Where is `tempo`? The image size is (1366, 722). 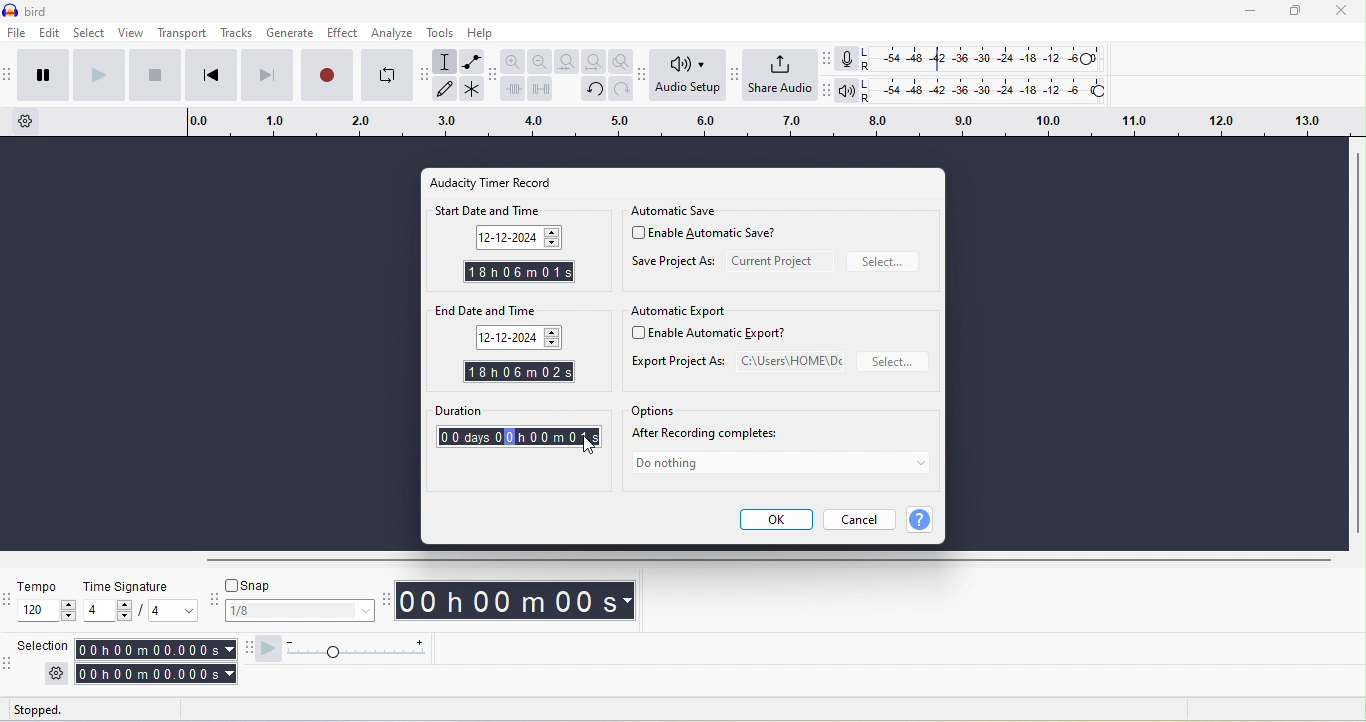 tempo is located at coordinates (47, 587).